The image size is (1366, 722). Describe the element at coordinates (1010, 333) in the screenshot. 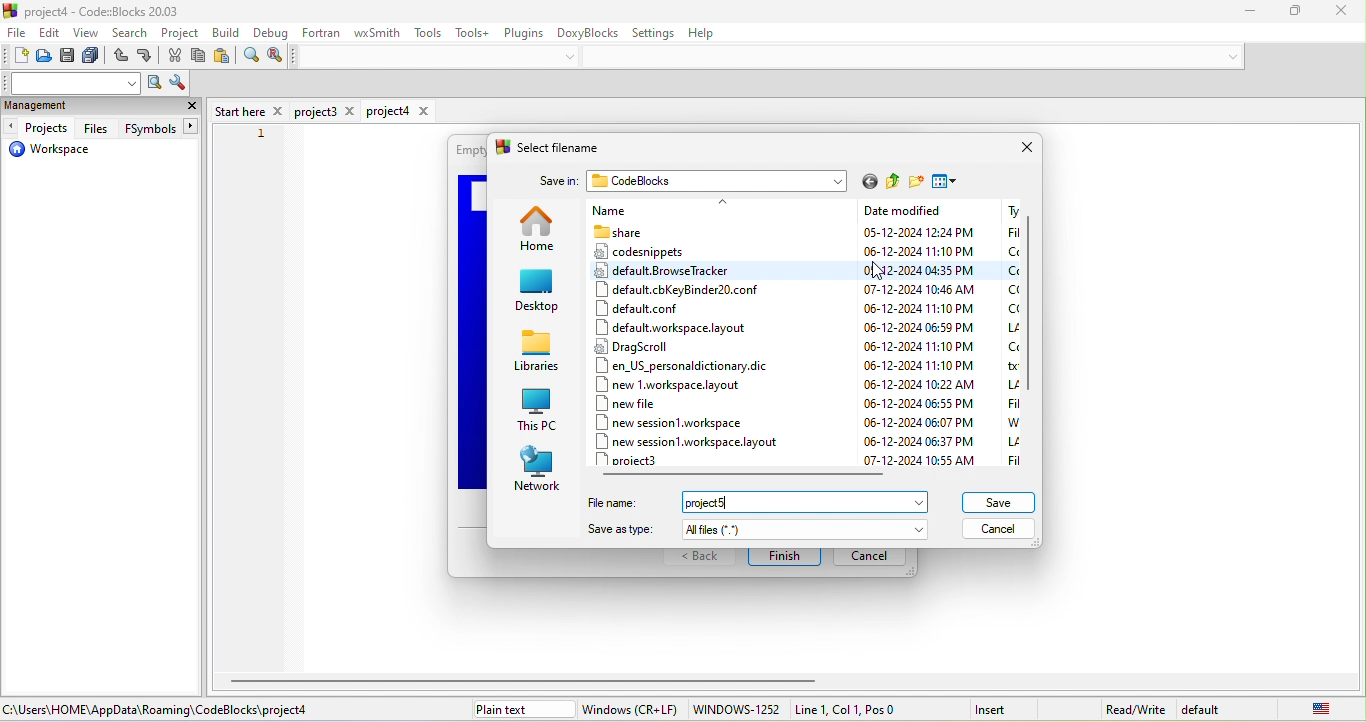

I see `type` at that location.